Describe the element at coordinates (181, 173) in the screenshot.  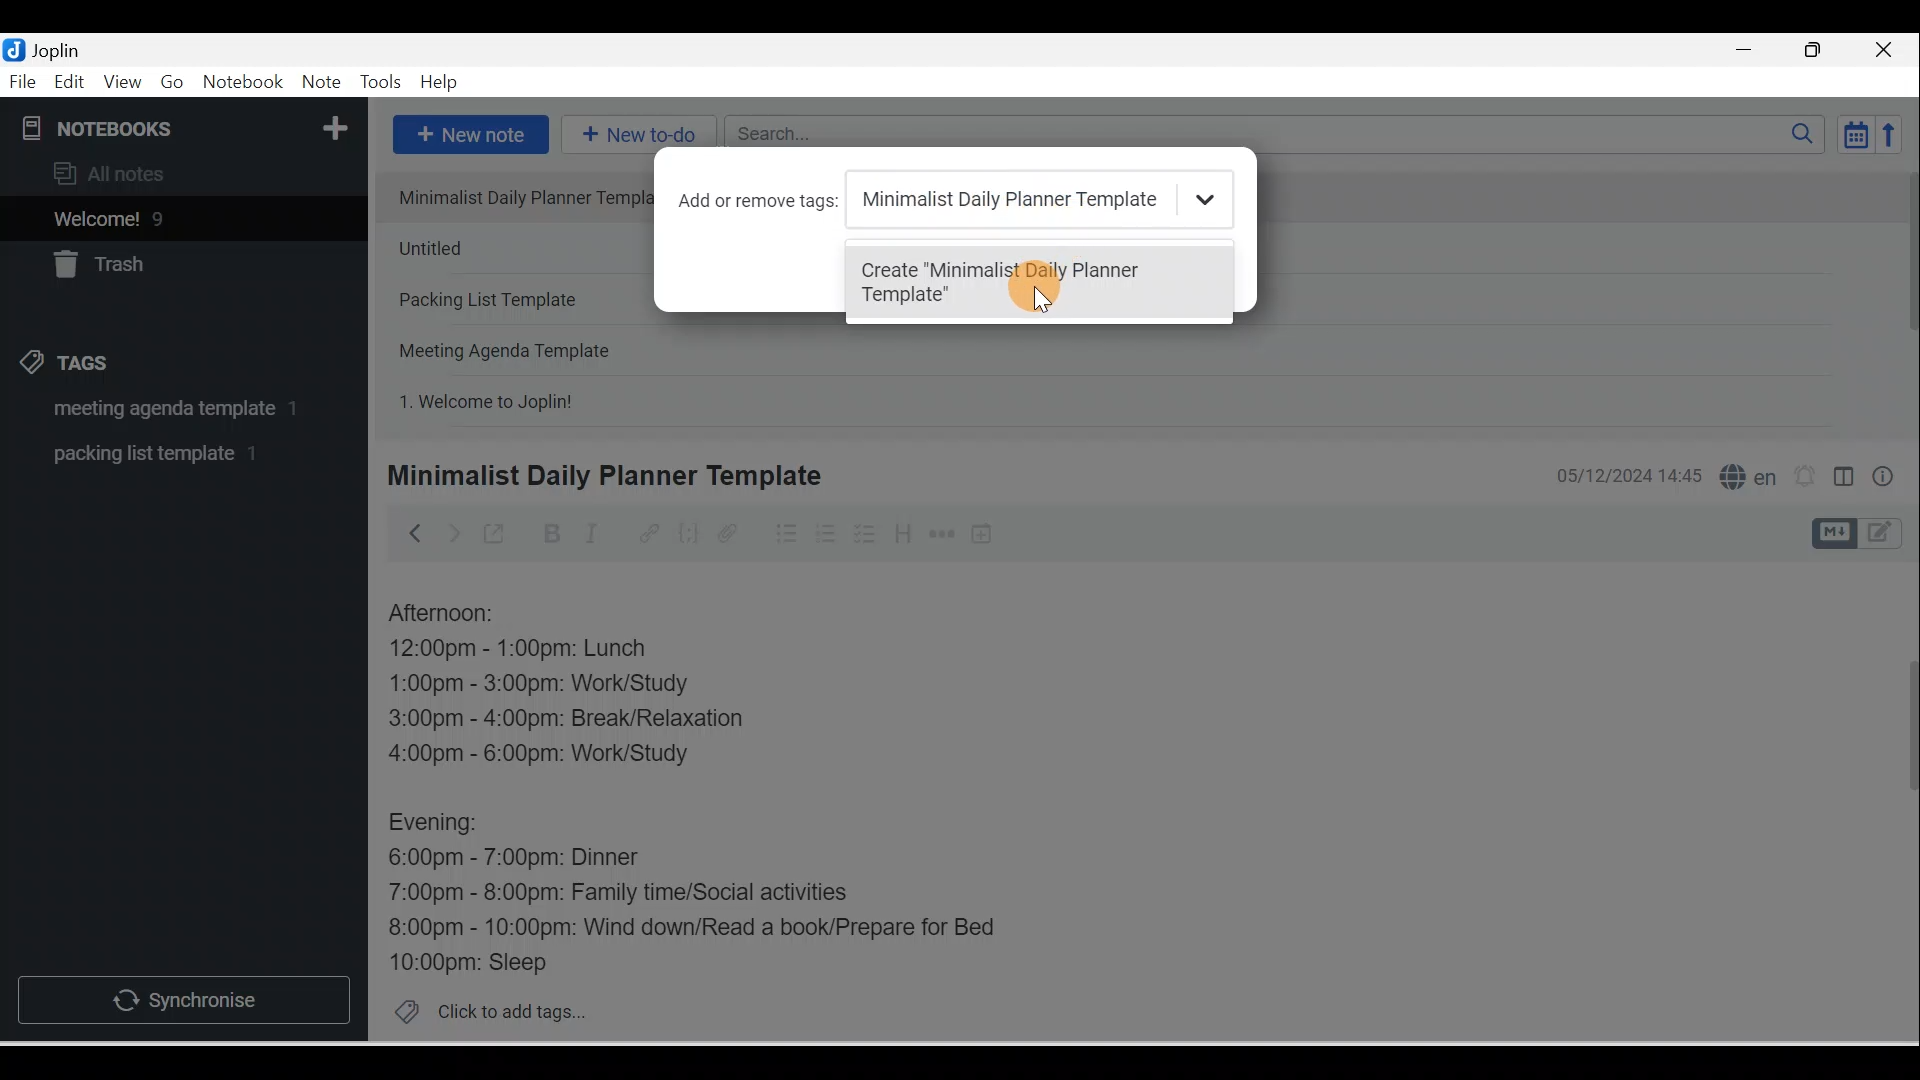
I see `All notes` at that location.